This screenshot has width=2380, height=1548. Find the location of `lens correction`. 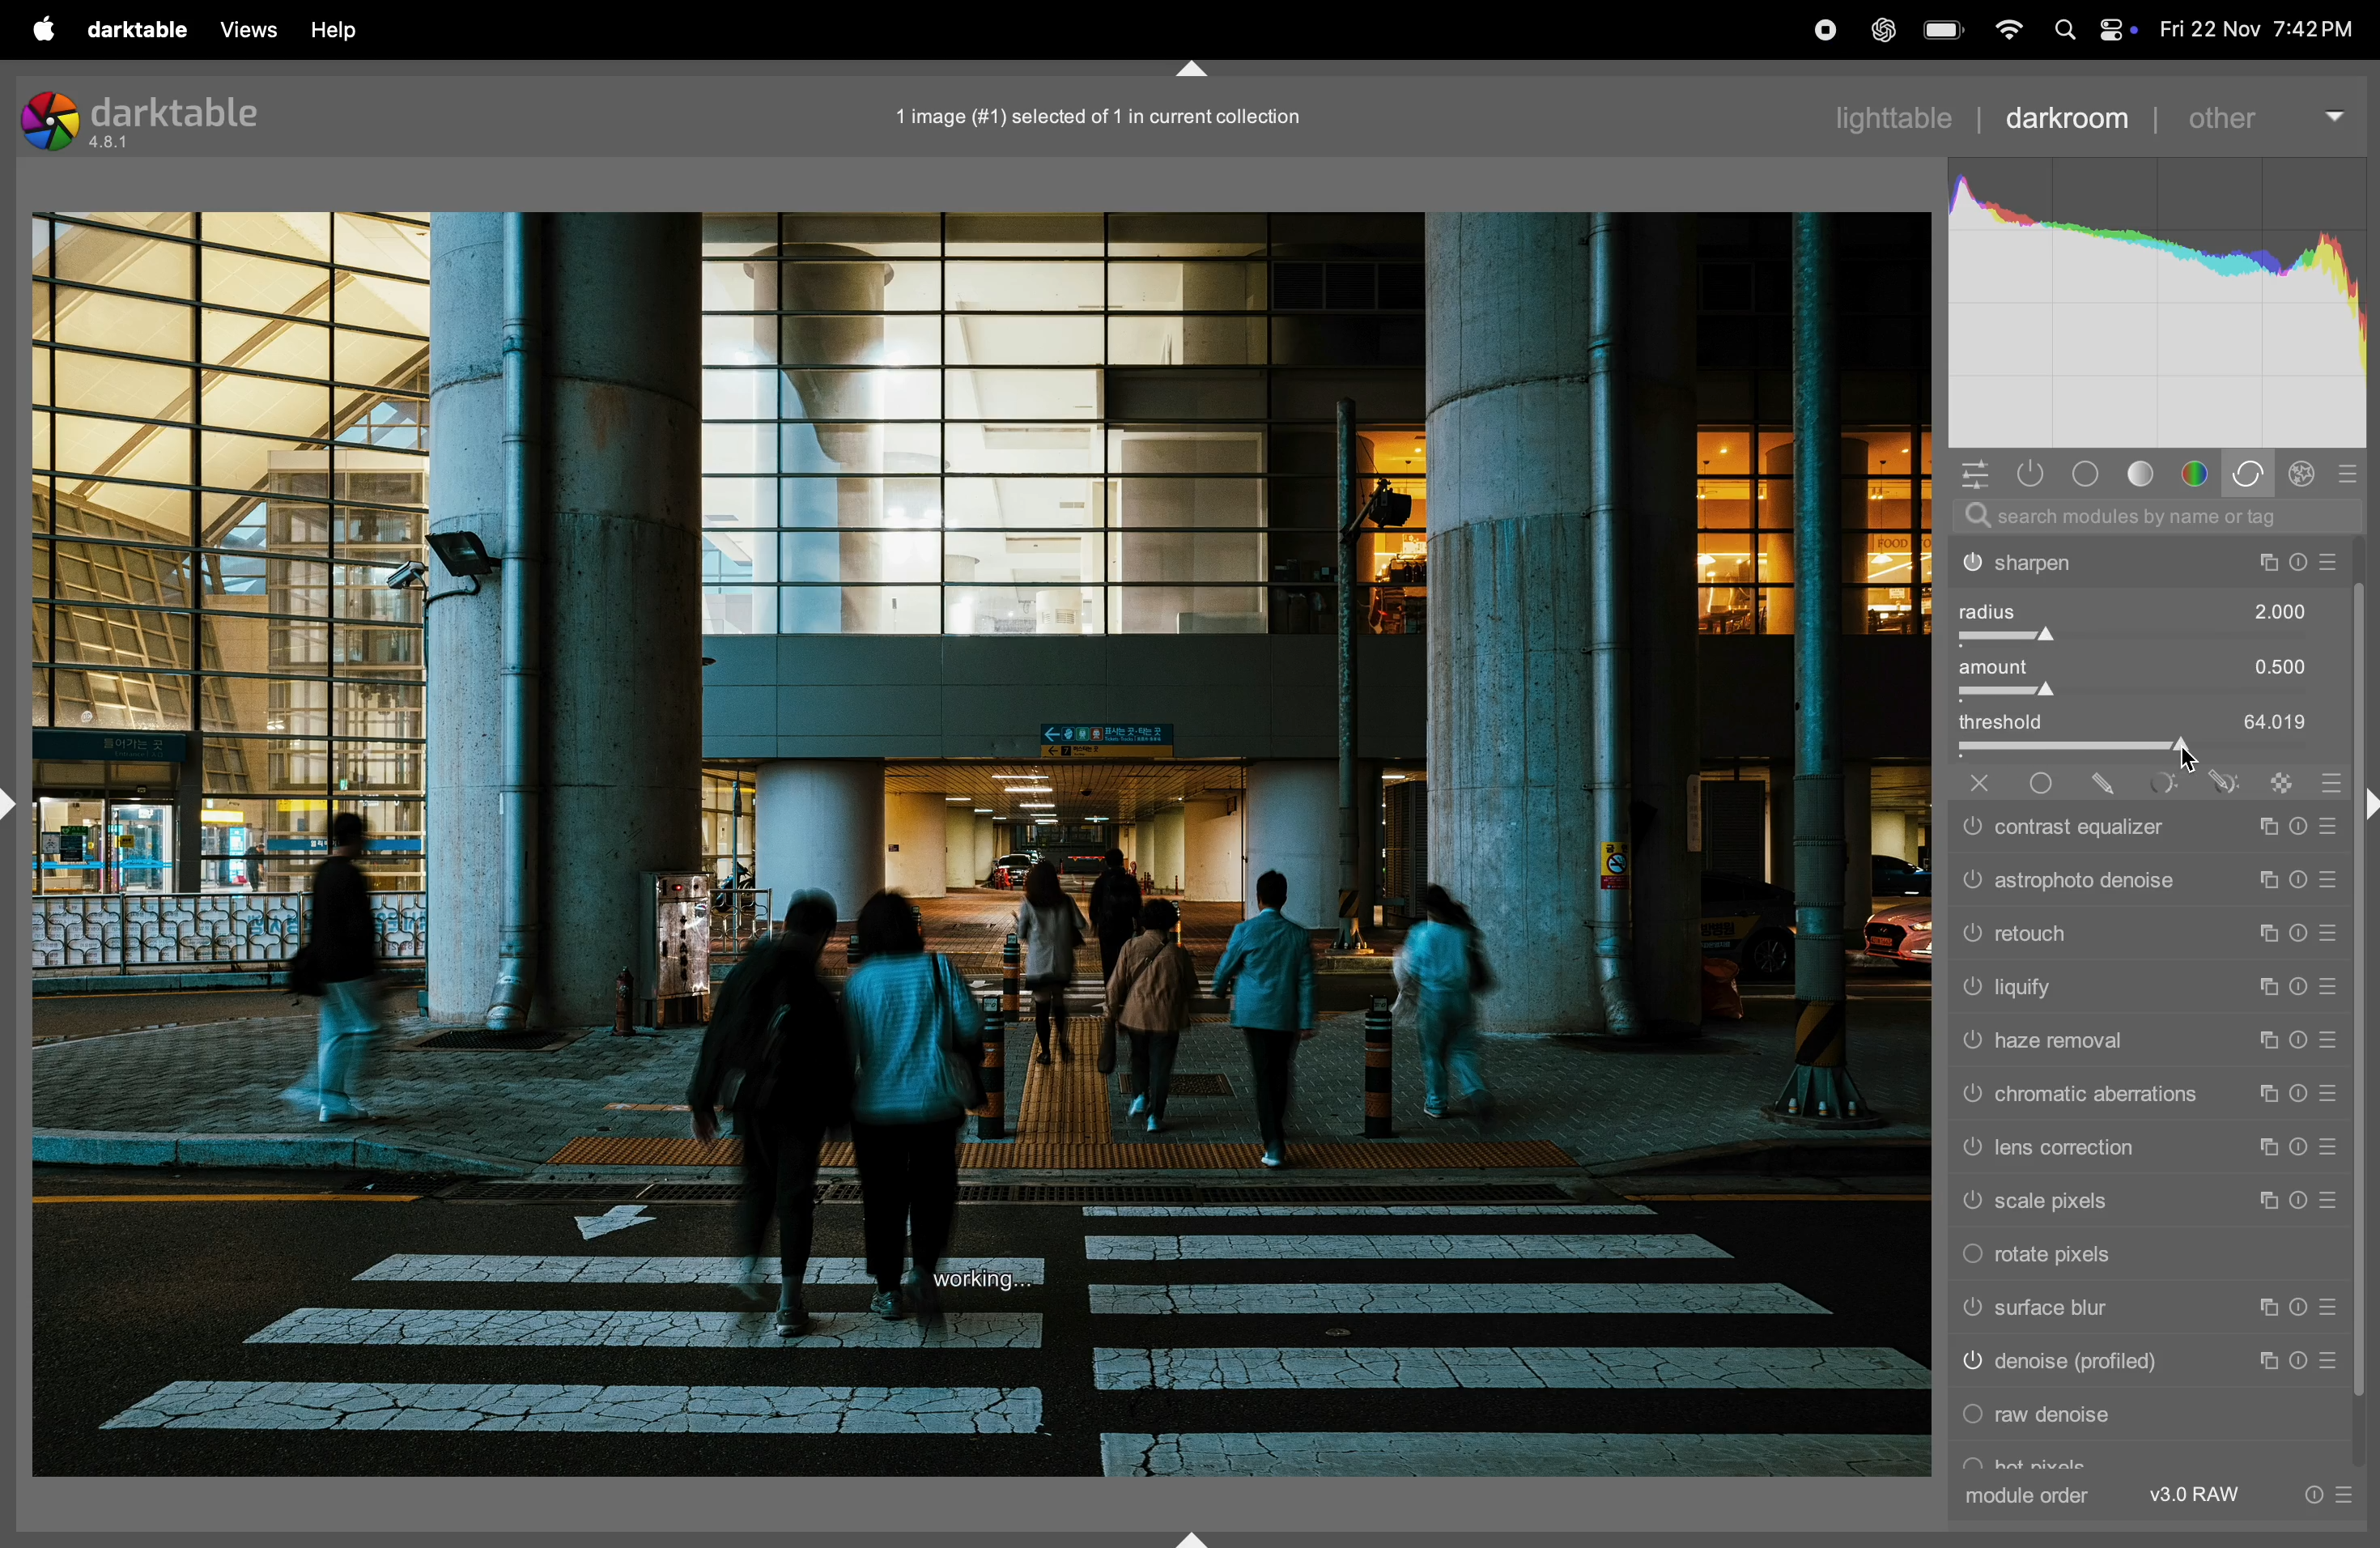

lens correction is located at coordinates (2145, 1149).